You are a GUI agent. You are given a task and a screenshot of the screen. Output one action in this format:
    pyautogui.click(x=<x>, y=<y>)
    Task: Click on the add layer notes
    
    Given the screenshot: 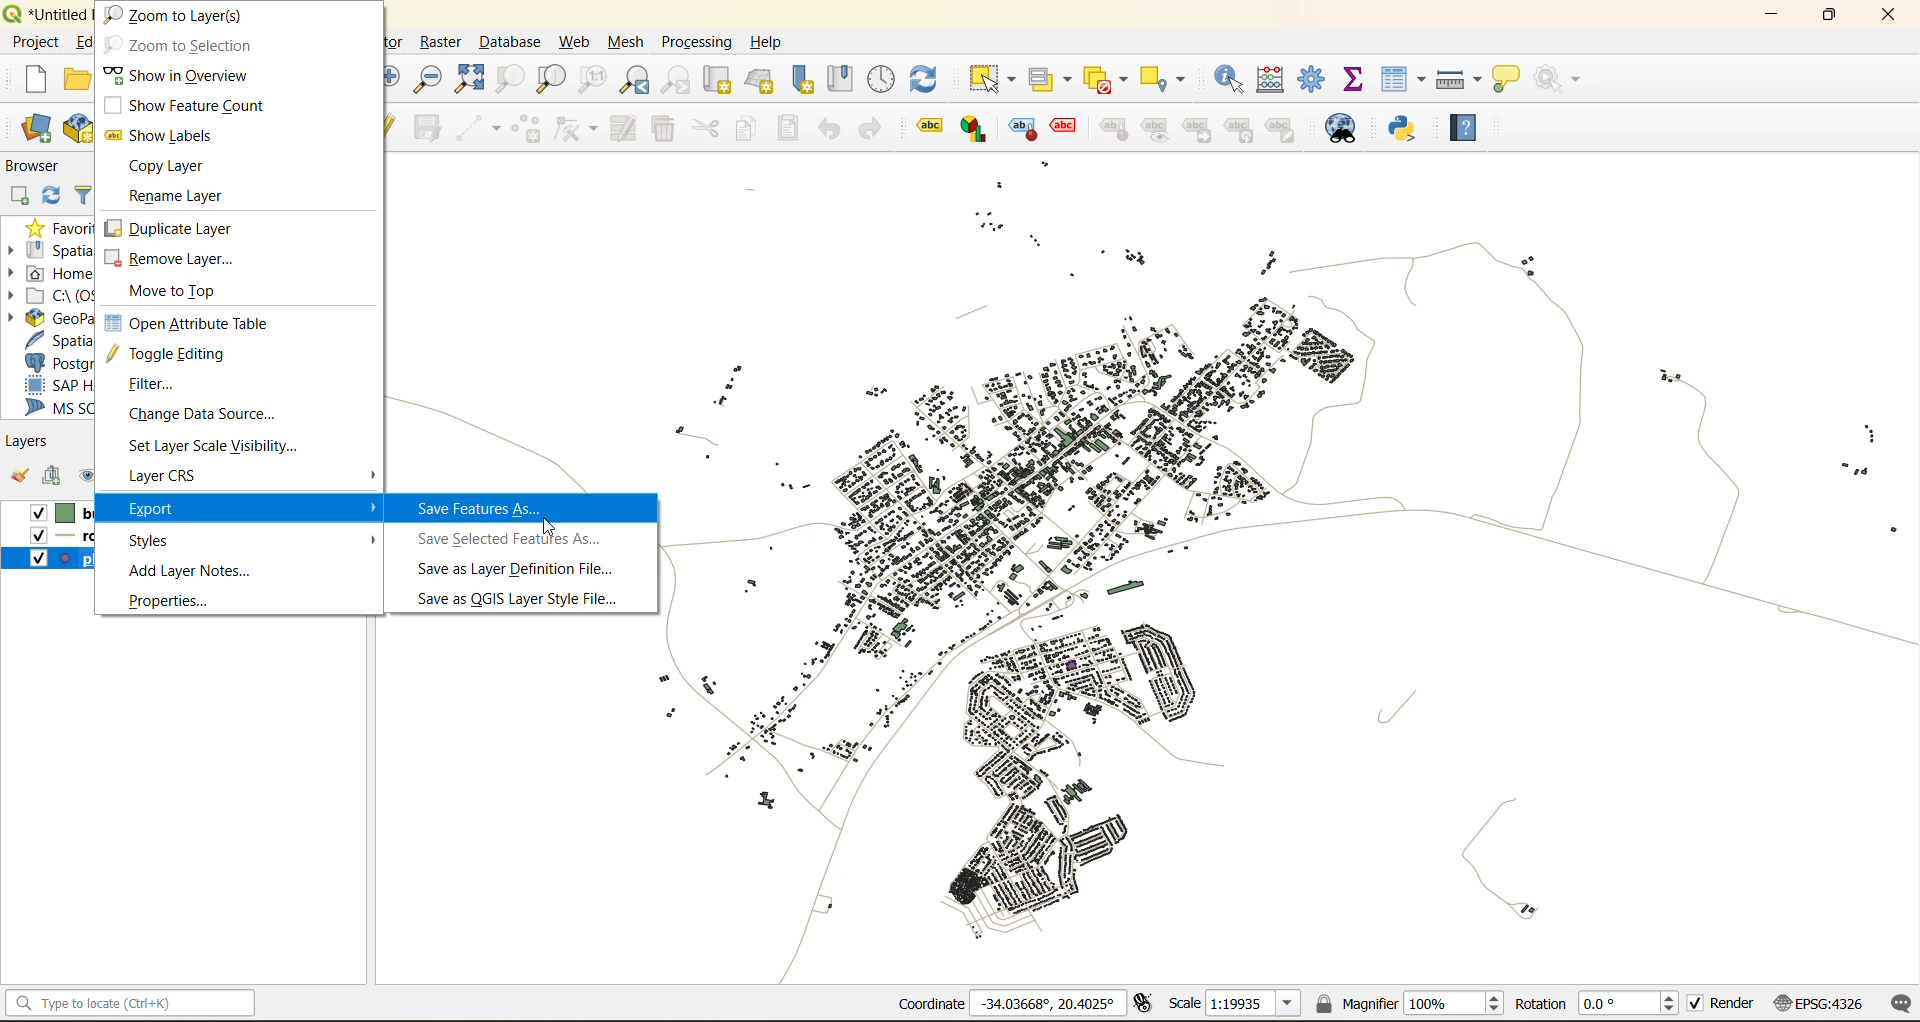 What is the action you would take?
    pyautogui.click(x=190, y=571)
    